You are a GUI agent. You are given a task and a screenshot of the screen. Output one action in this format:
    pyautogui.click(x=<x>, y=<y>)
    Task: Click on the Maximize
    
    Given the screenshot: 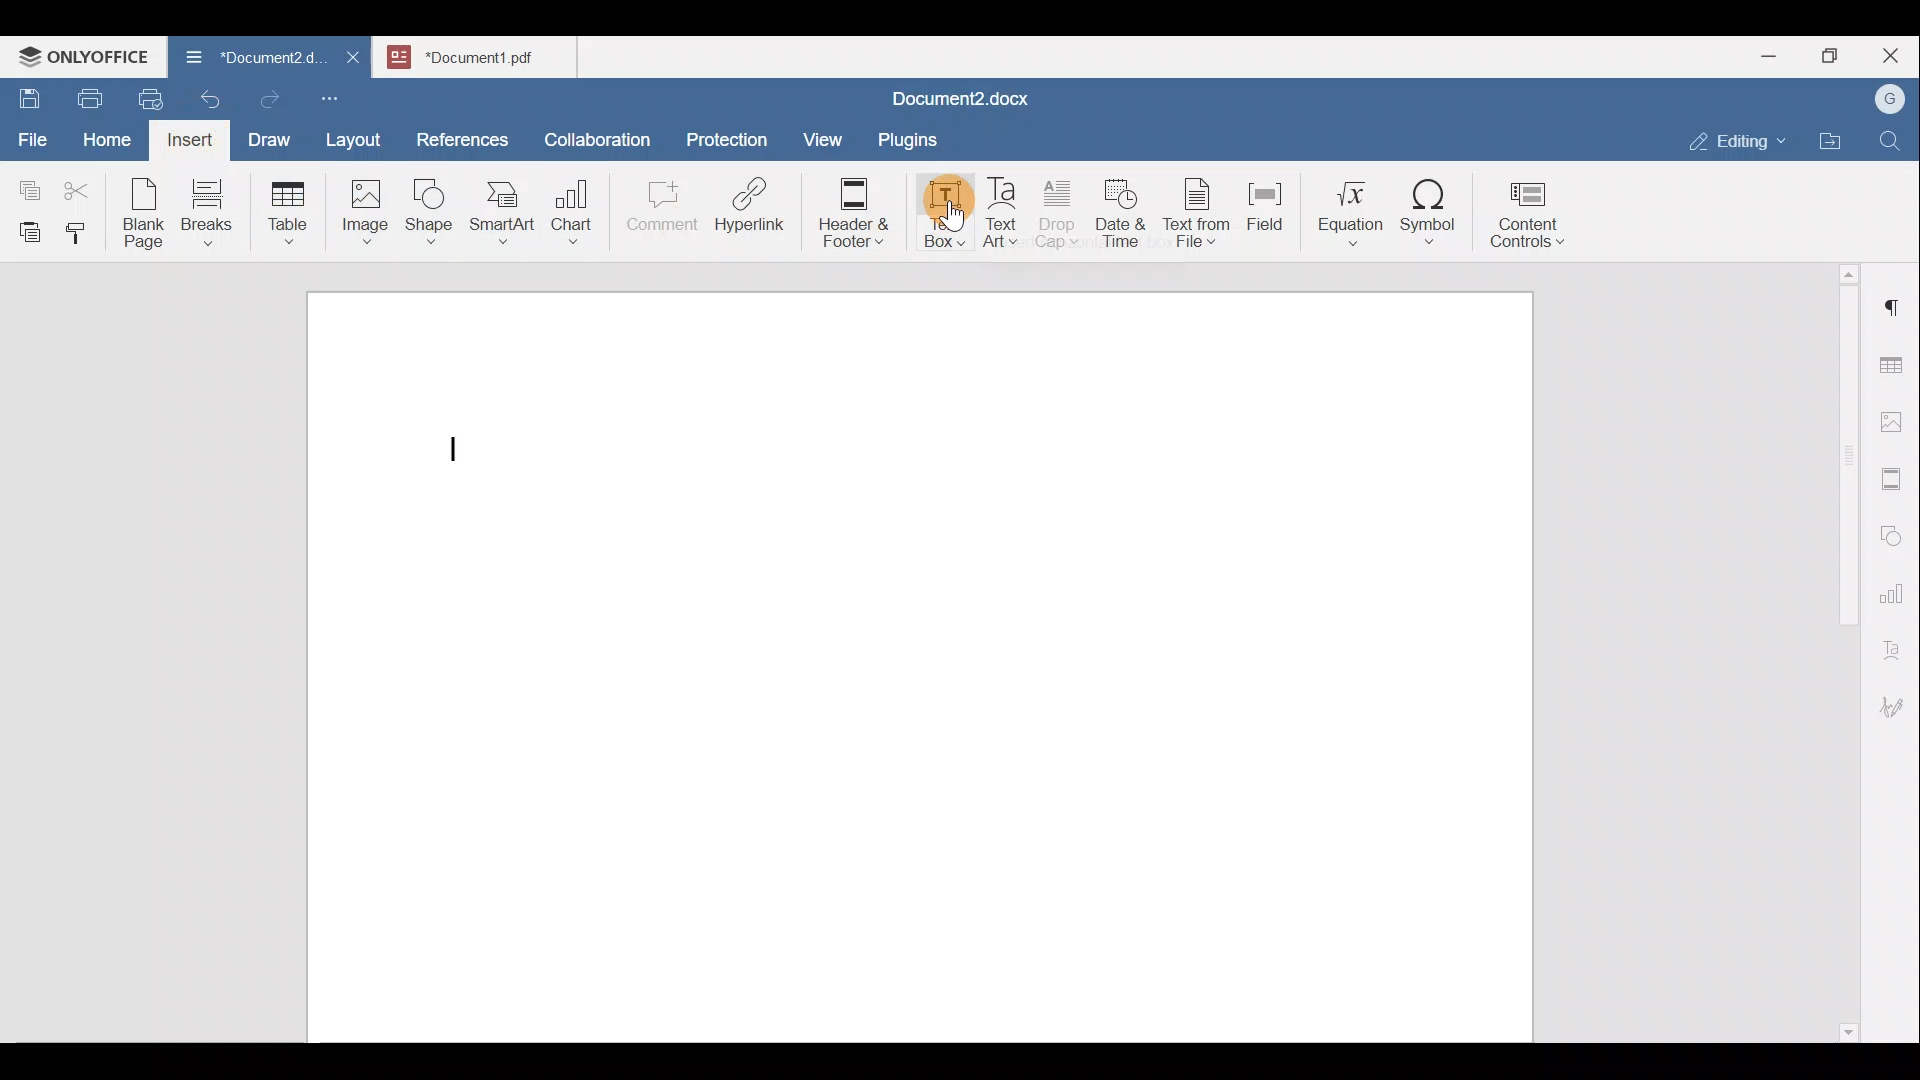 What is the action you would take?
    pyautogui.click(x=1835, y=56)
    